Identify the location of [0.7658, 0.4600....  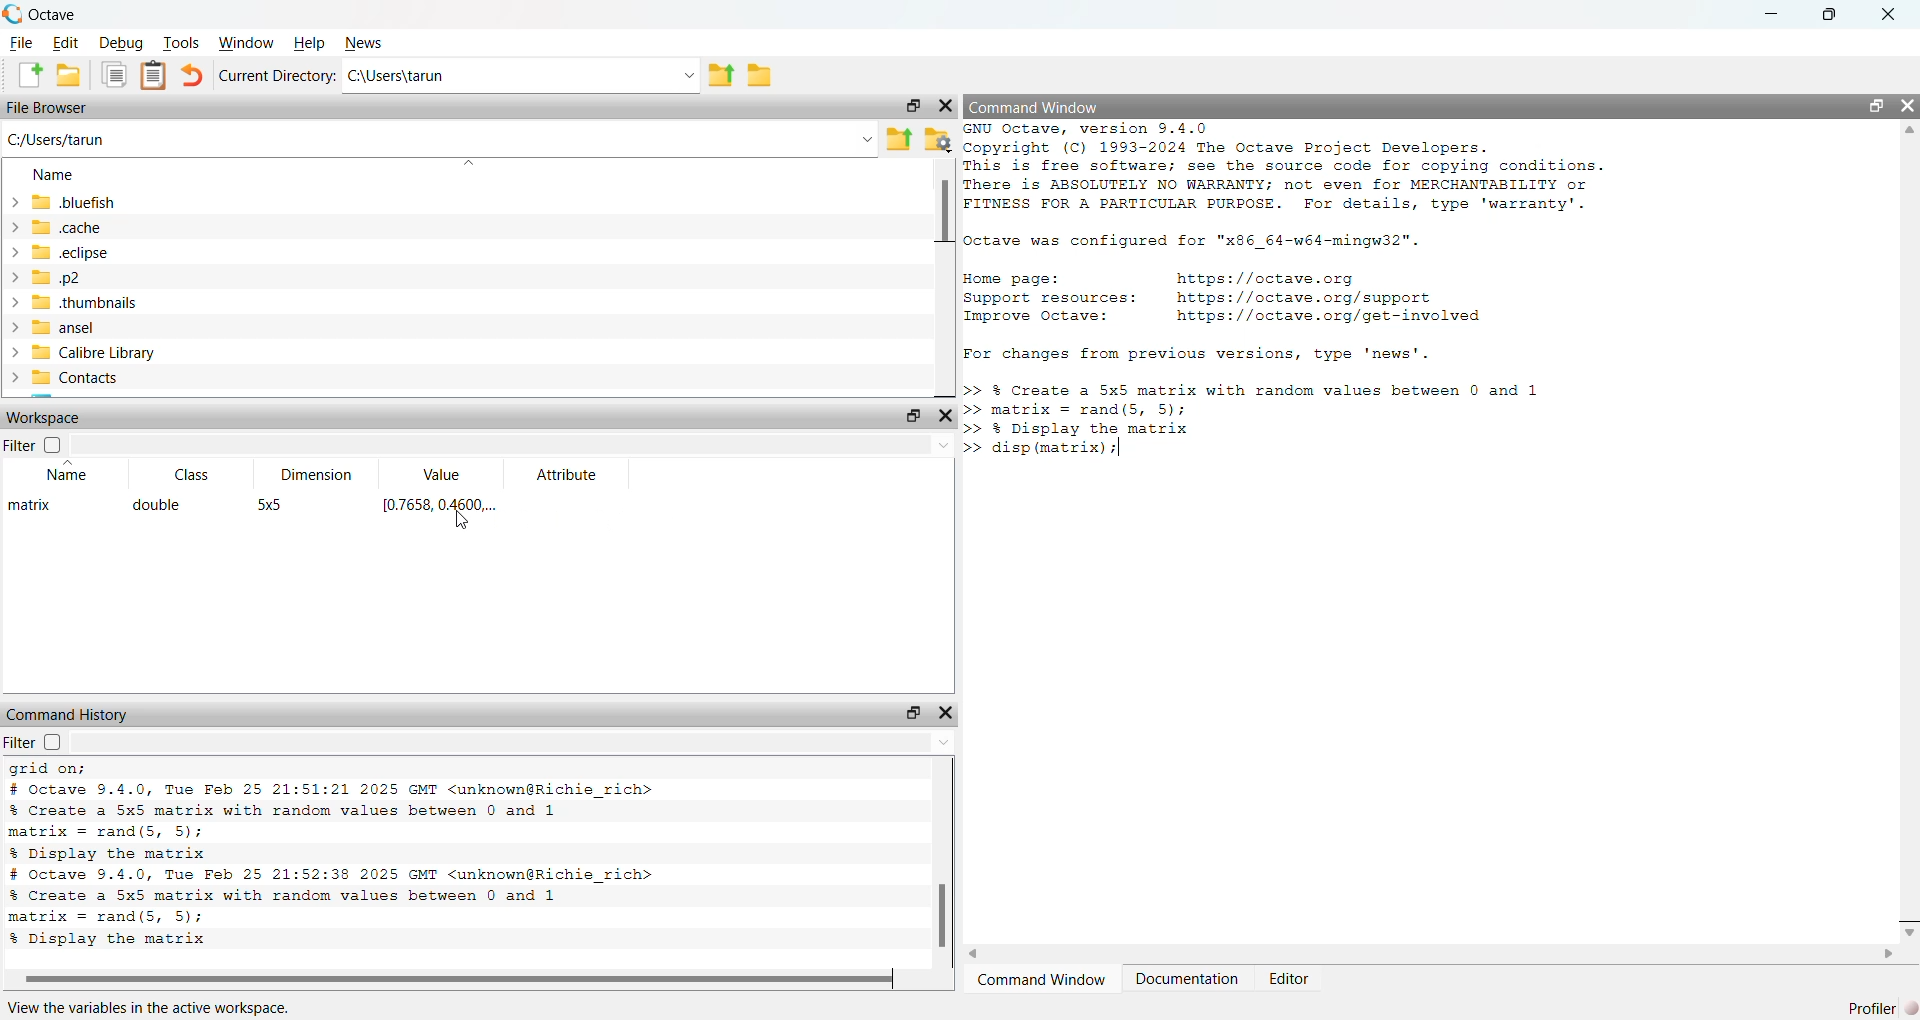
(444, 506).